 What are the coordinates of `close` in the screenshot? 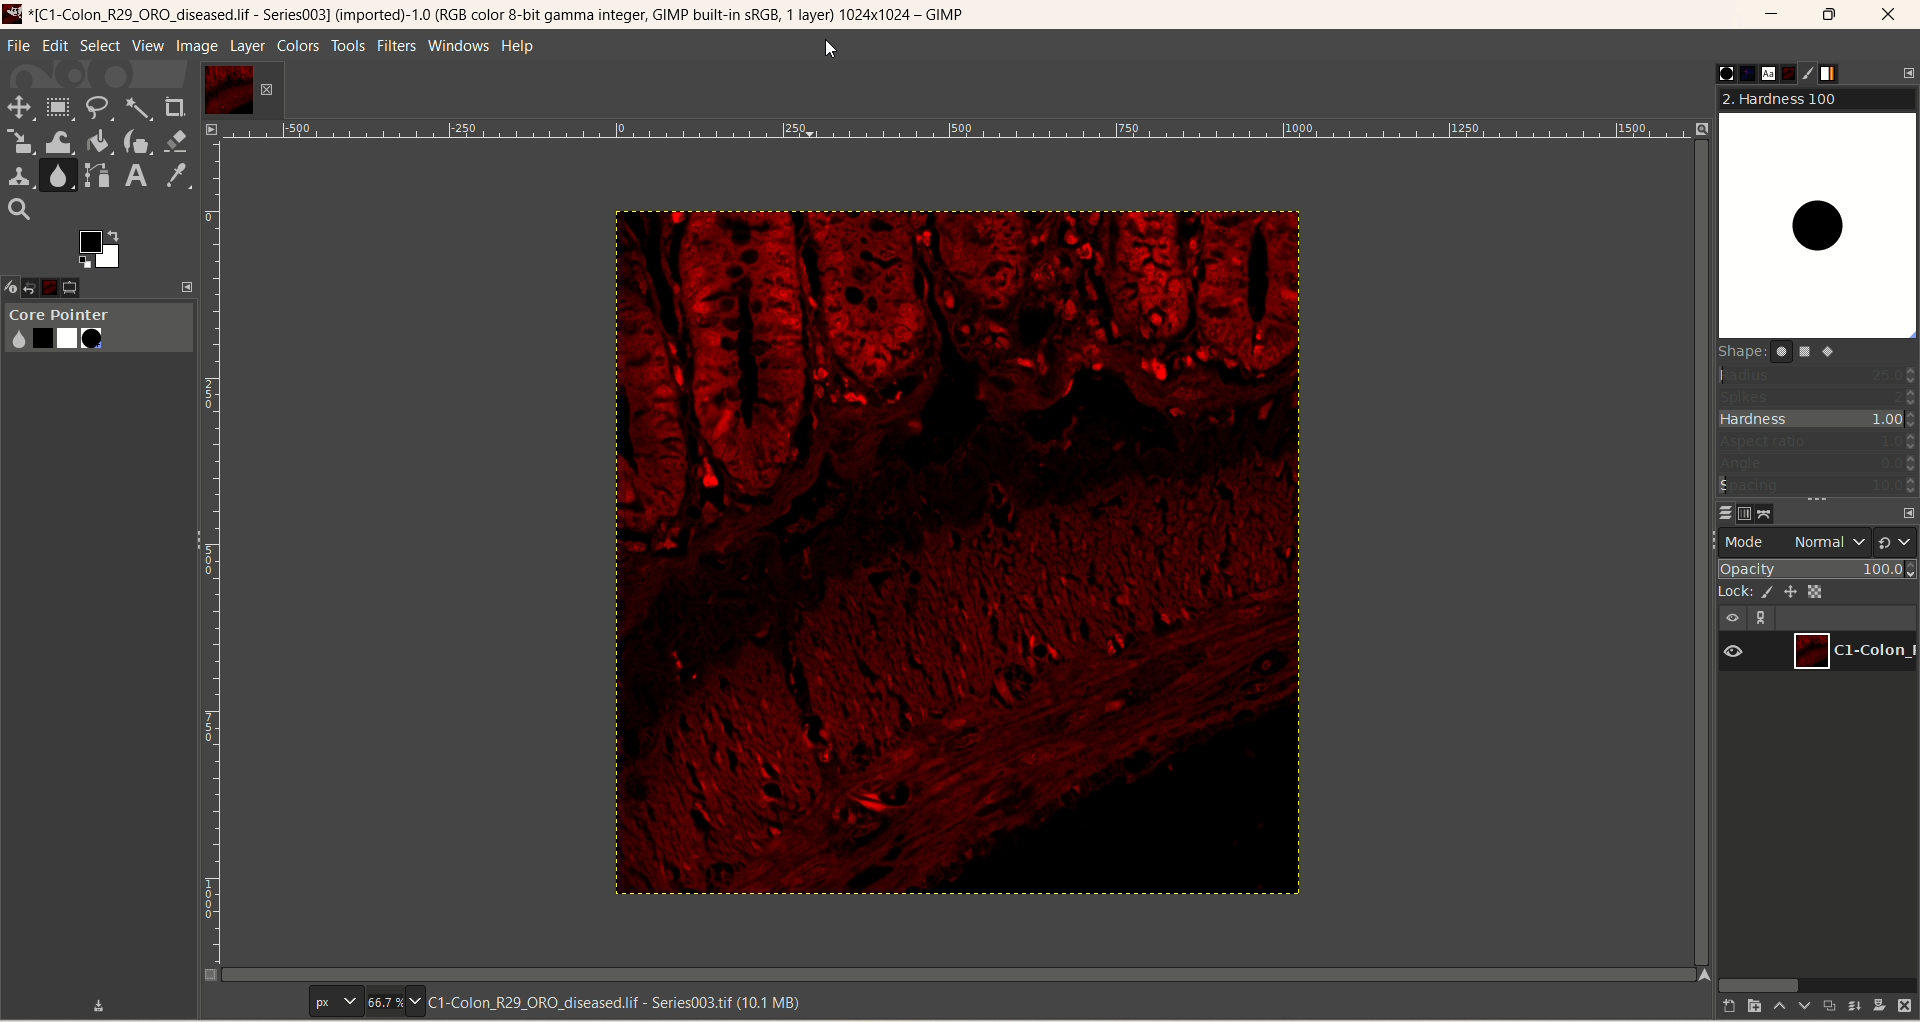 It's located at (1891, 15).